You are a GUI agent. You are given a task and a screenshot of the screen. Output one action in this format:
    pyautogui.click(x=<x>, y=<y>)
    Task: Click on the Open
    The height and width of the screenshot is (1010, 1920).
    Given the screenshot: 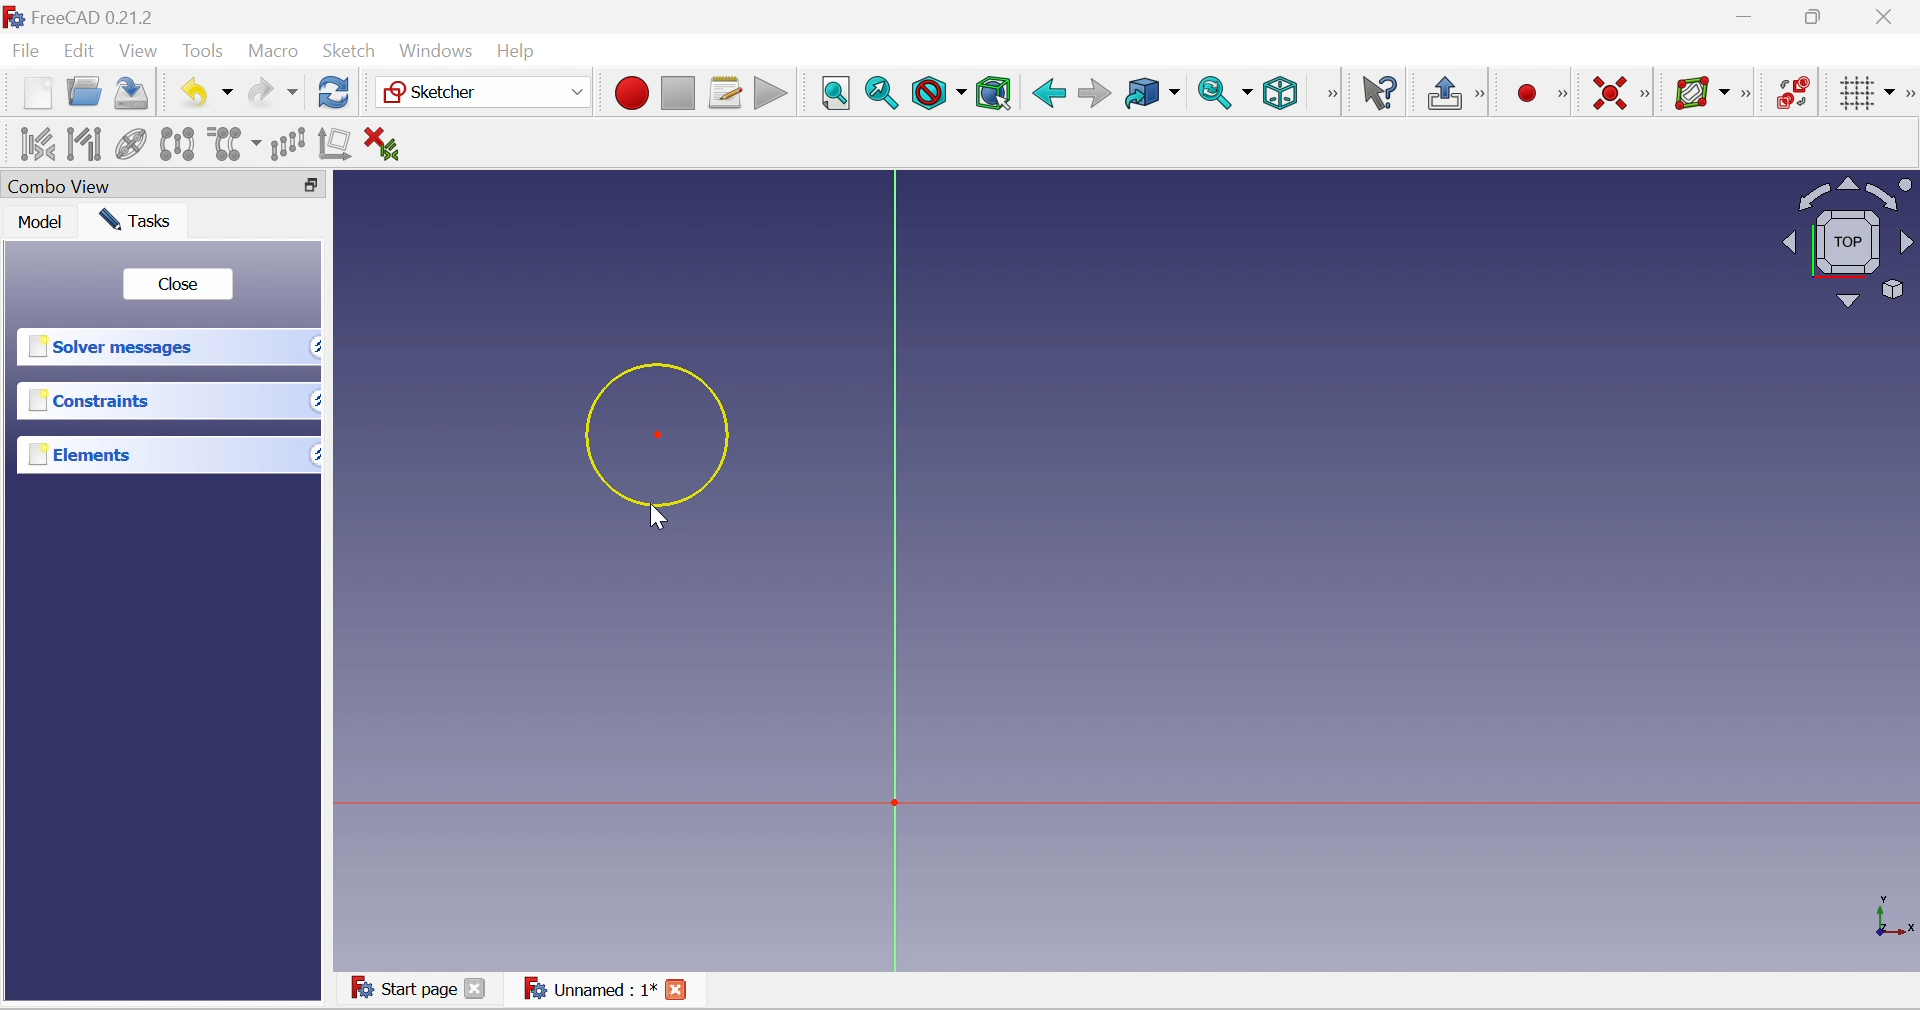 What is the action you would take?
    pyautogui.click(x=81, y=90)
    